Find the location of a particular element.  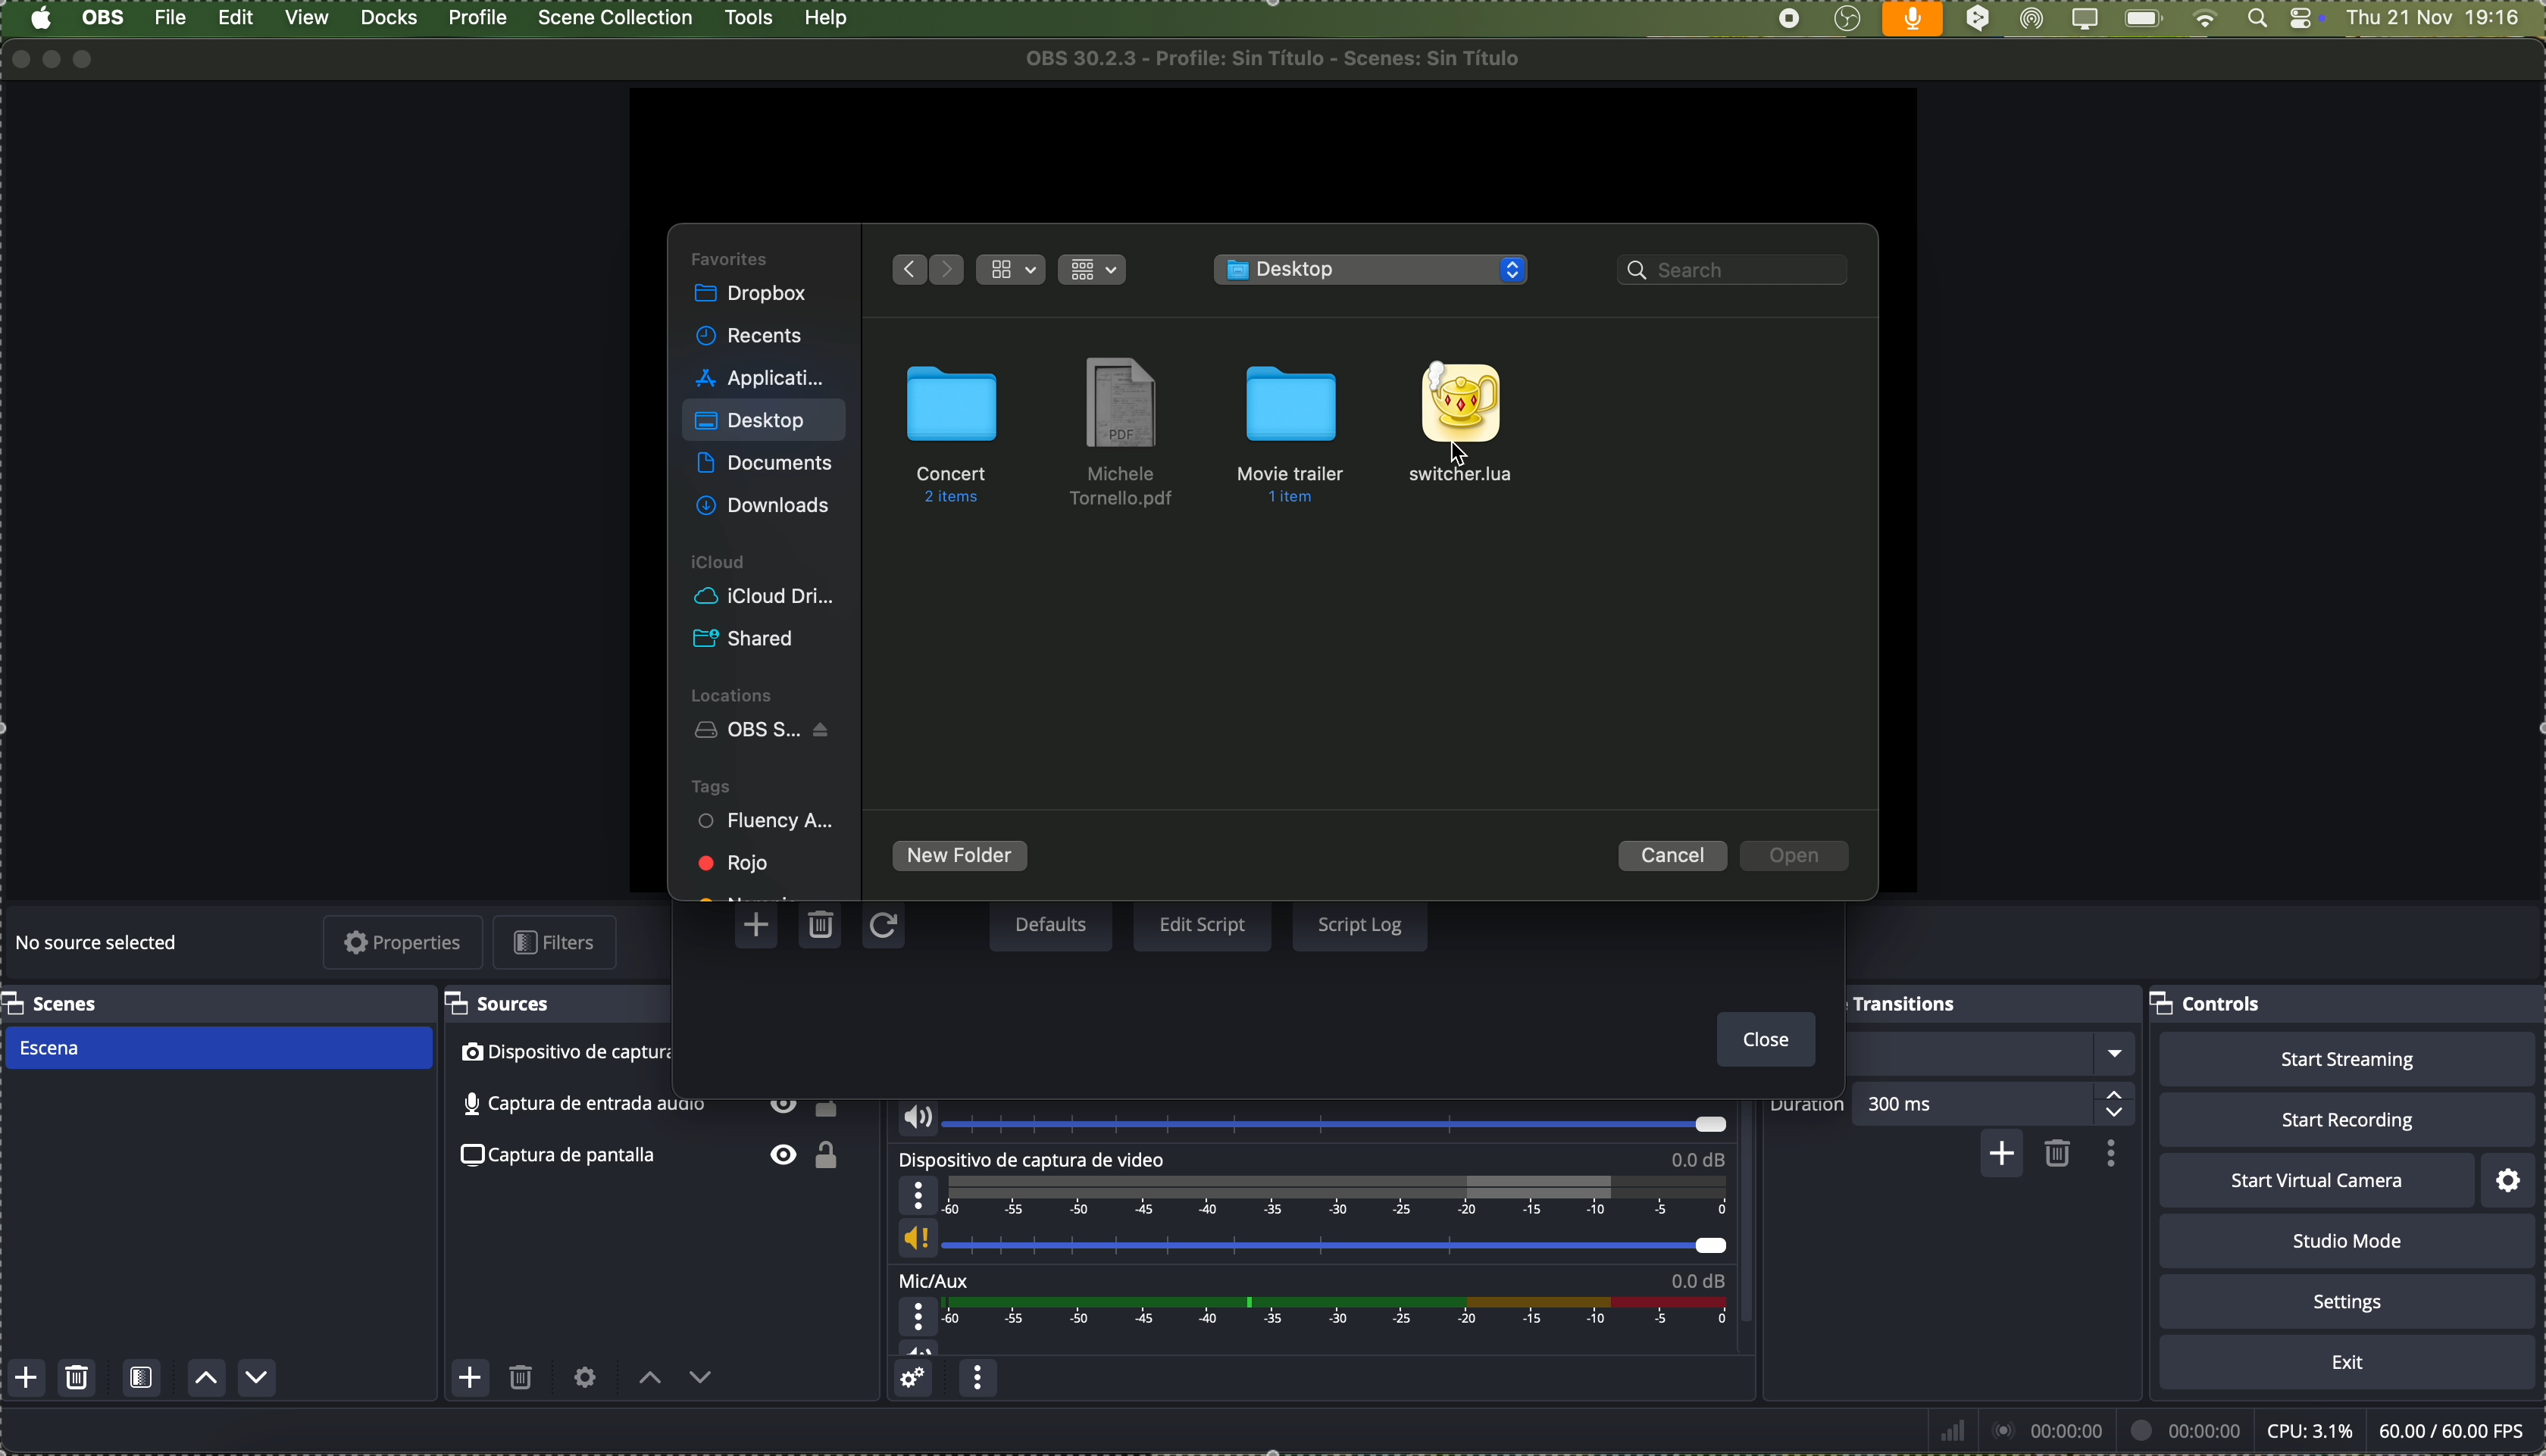

click on desktop is located at coordinates (752, 425).